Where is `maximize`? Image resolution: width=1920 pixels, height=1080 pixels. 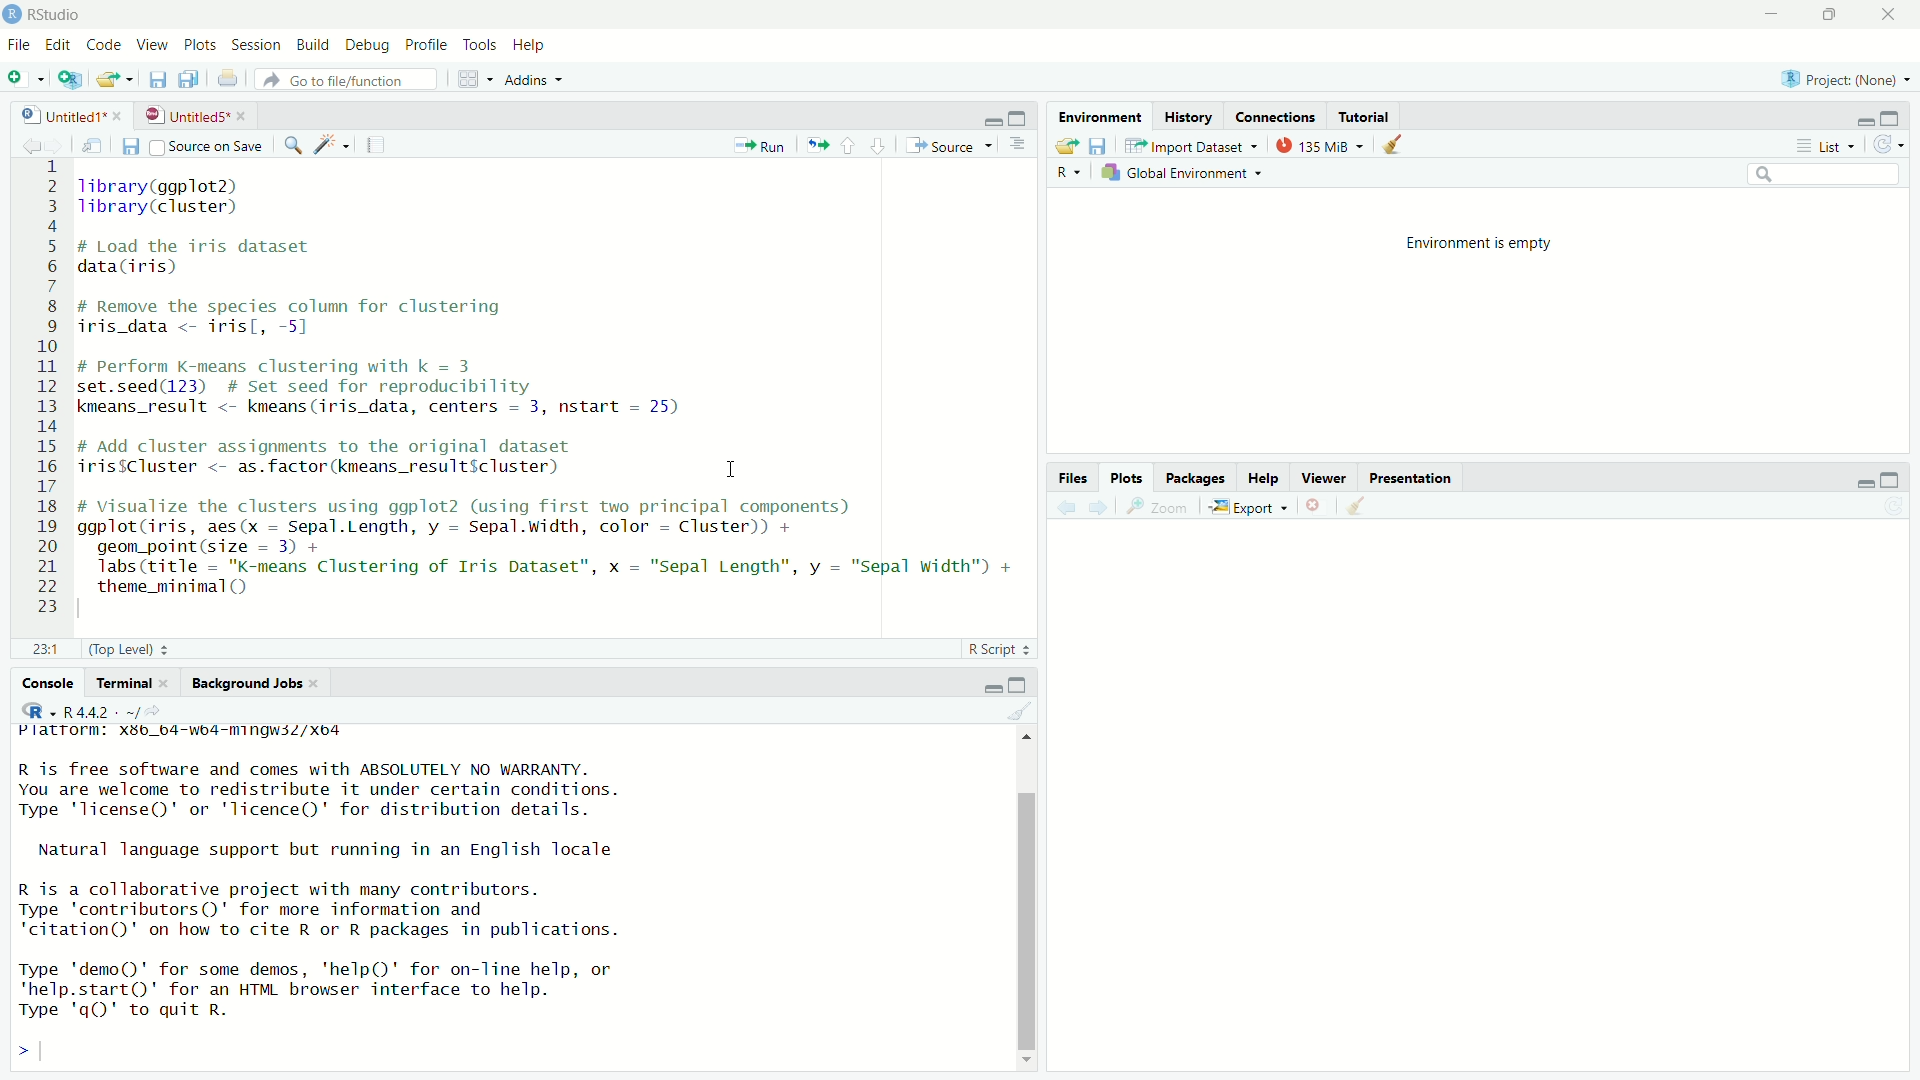 maximize is located at coordinates (1898, 115).